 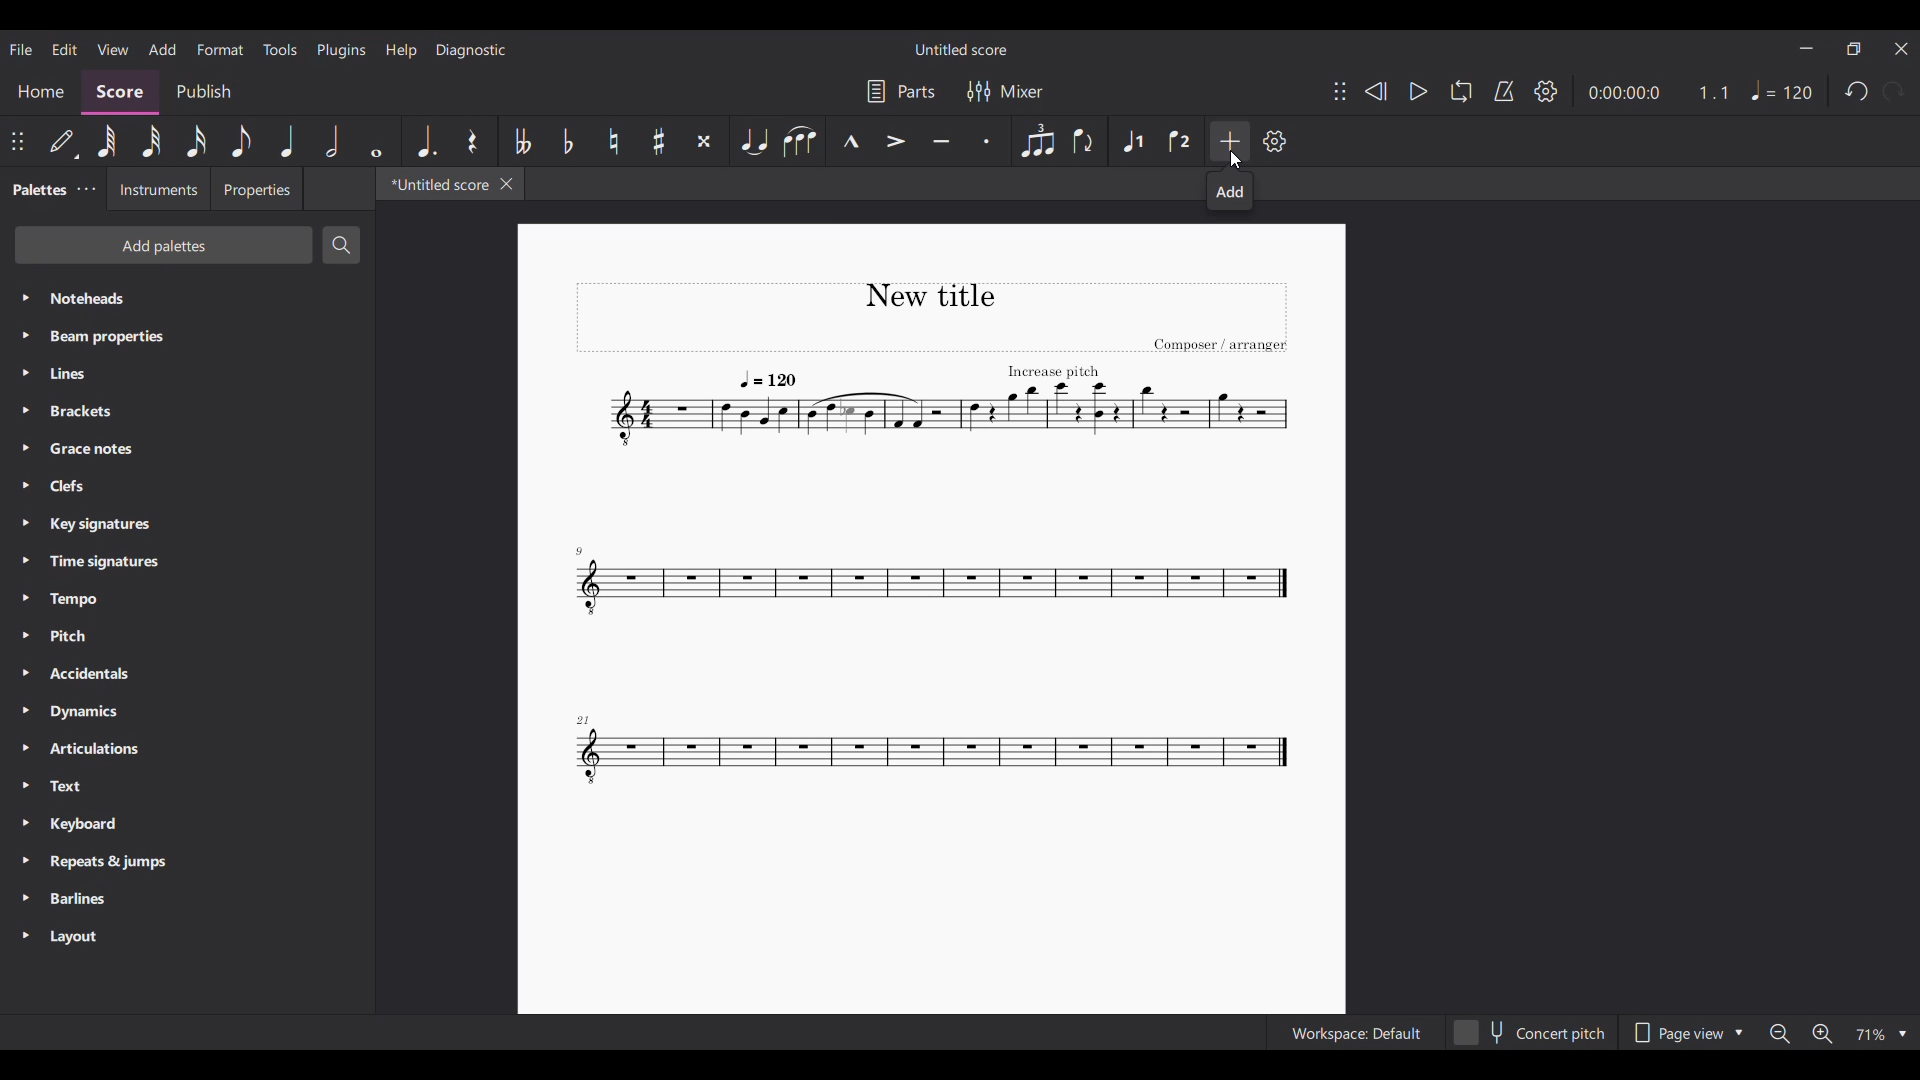 What do you see at coordinates (220, 50) in the screenshot?
I see `Format menu` at bounding box center [220, 50].